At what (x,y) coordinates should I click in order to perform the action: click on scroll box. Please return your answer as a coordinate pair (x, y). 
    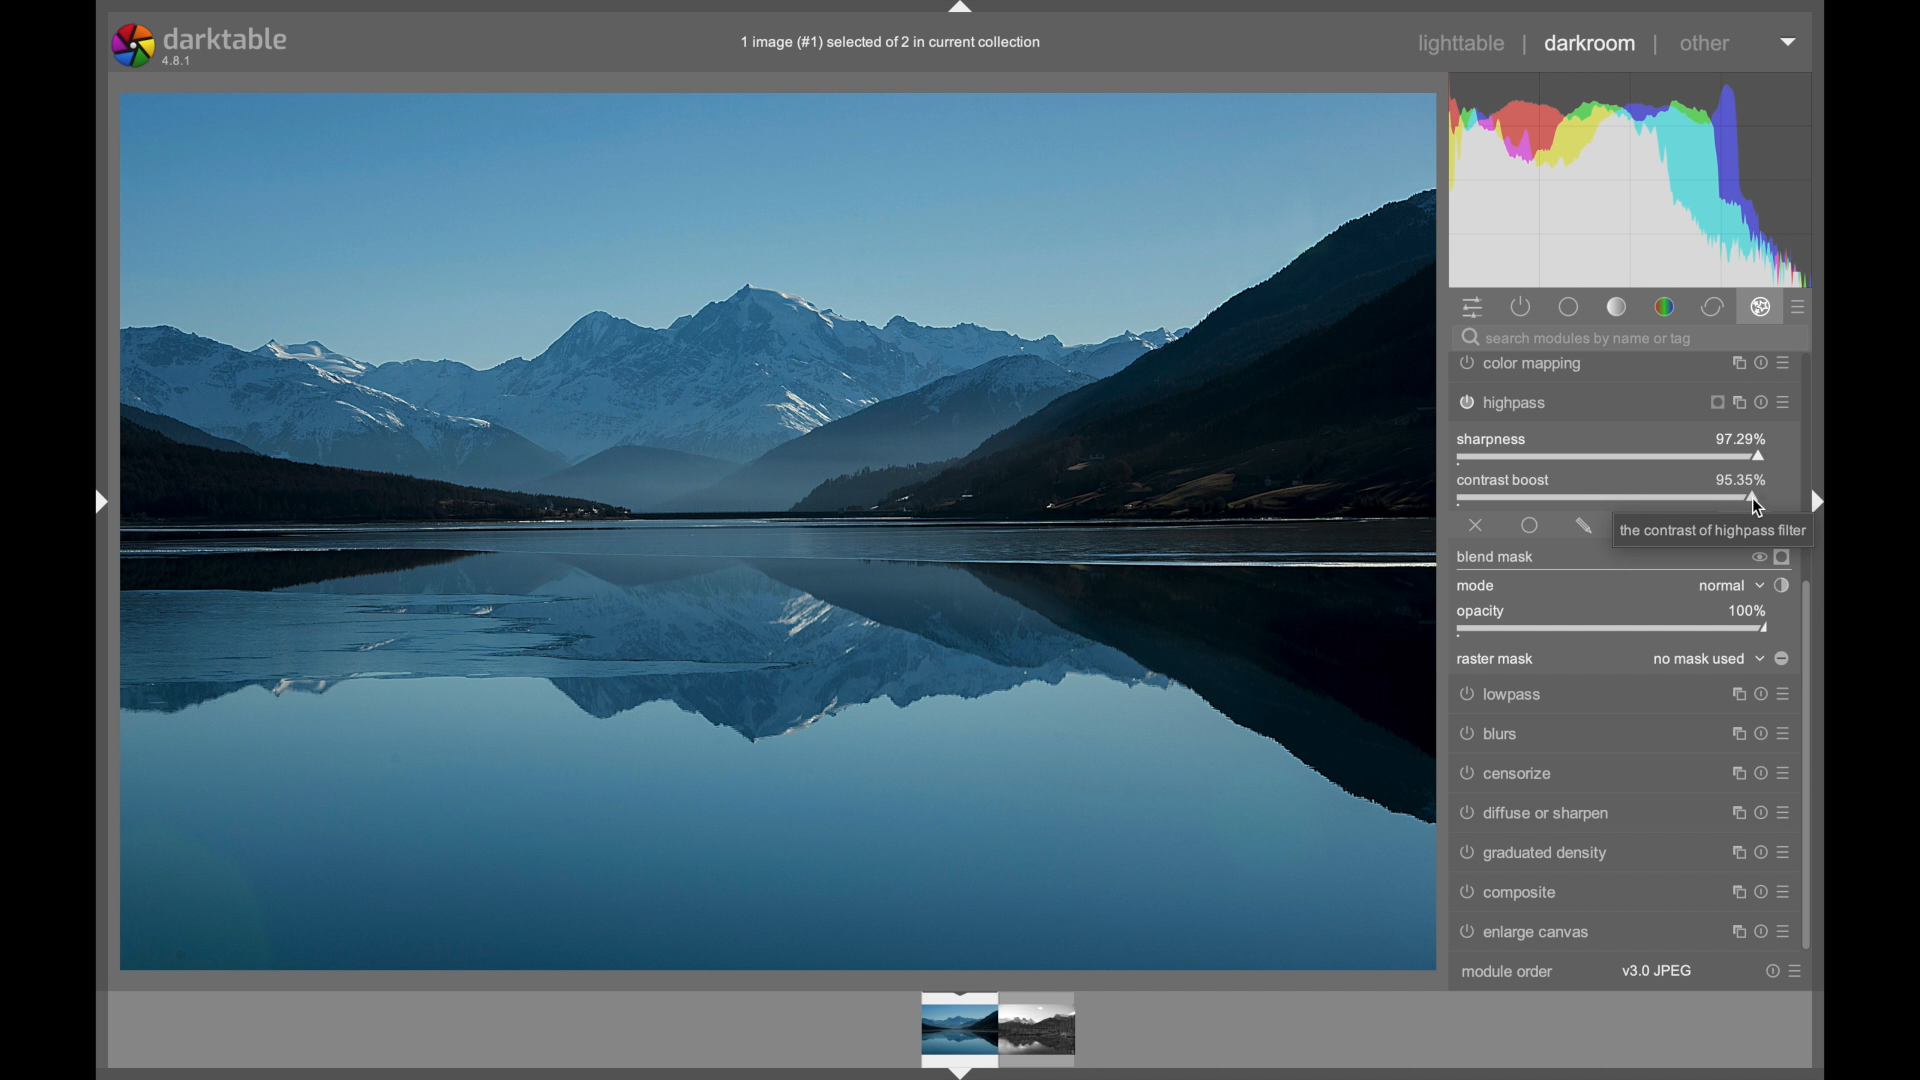
    Looking at the image, I should click on (1810, 766).